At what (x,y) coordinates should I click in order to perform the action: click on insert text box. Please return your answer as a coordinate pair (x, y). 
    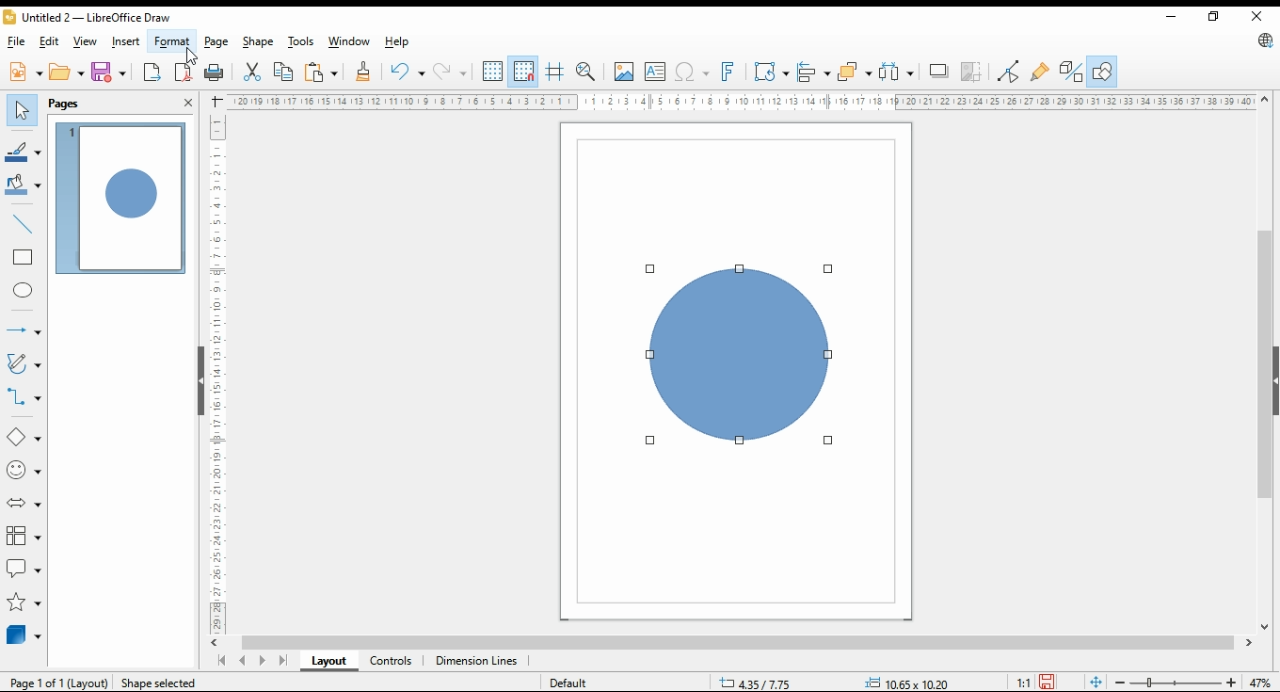
    Looking at the image, I should click on (654, 72).